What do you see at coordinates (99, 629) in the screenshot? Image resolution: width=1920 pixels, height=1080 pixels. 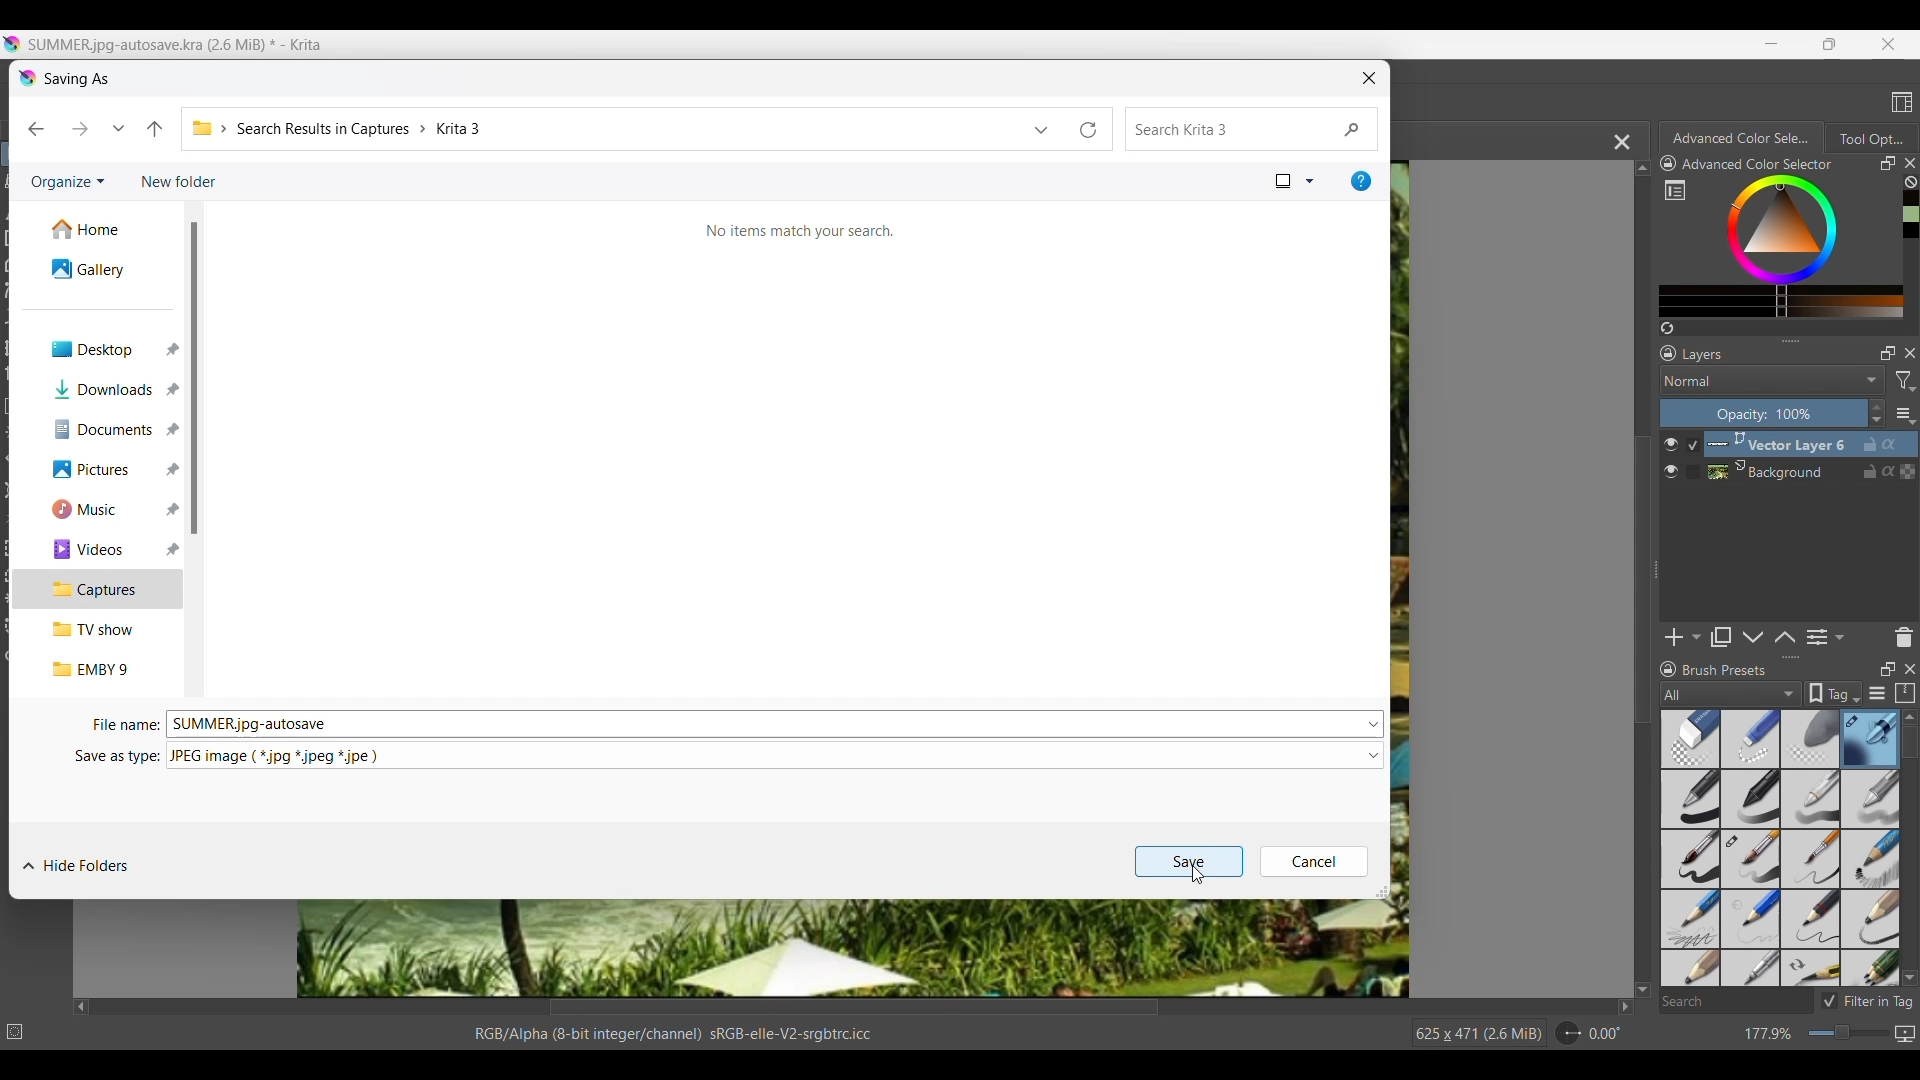 I see `TV show folder` at bounding box center [99, 629].